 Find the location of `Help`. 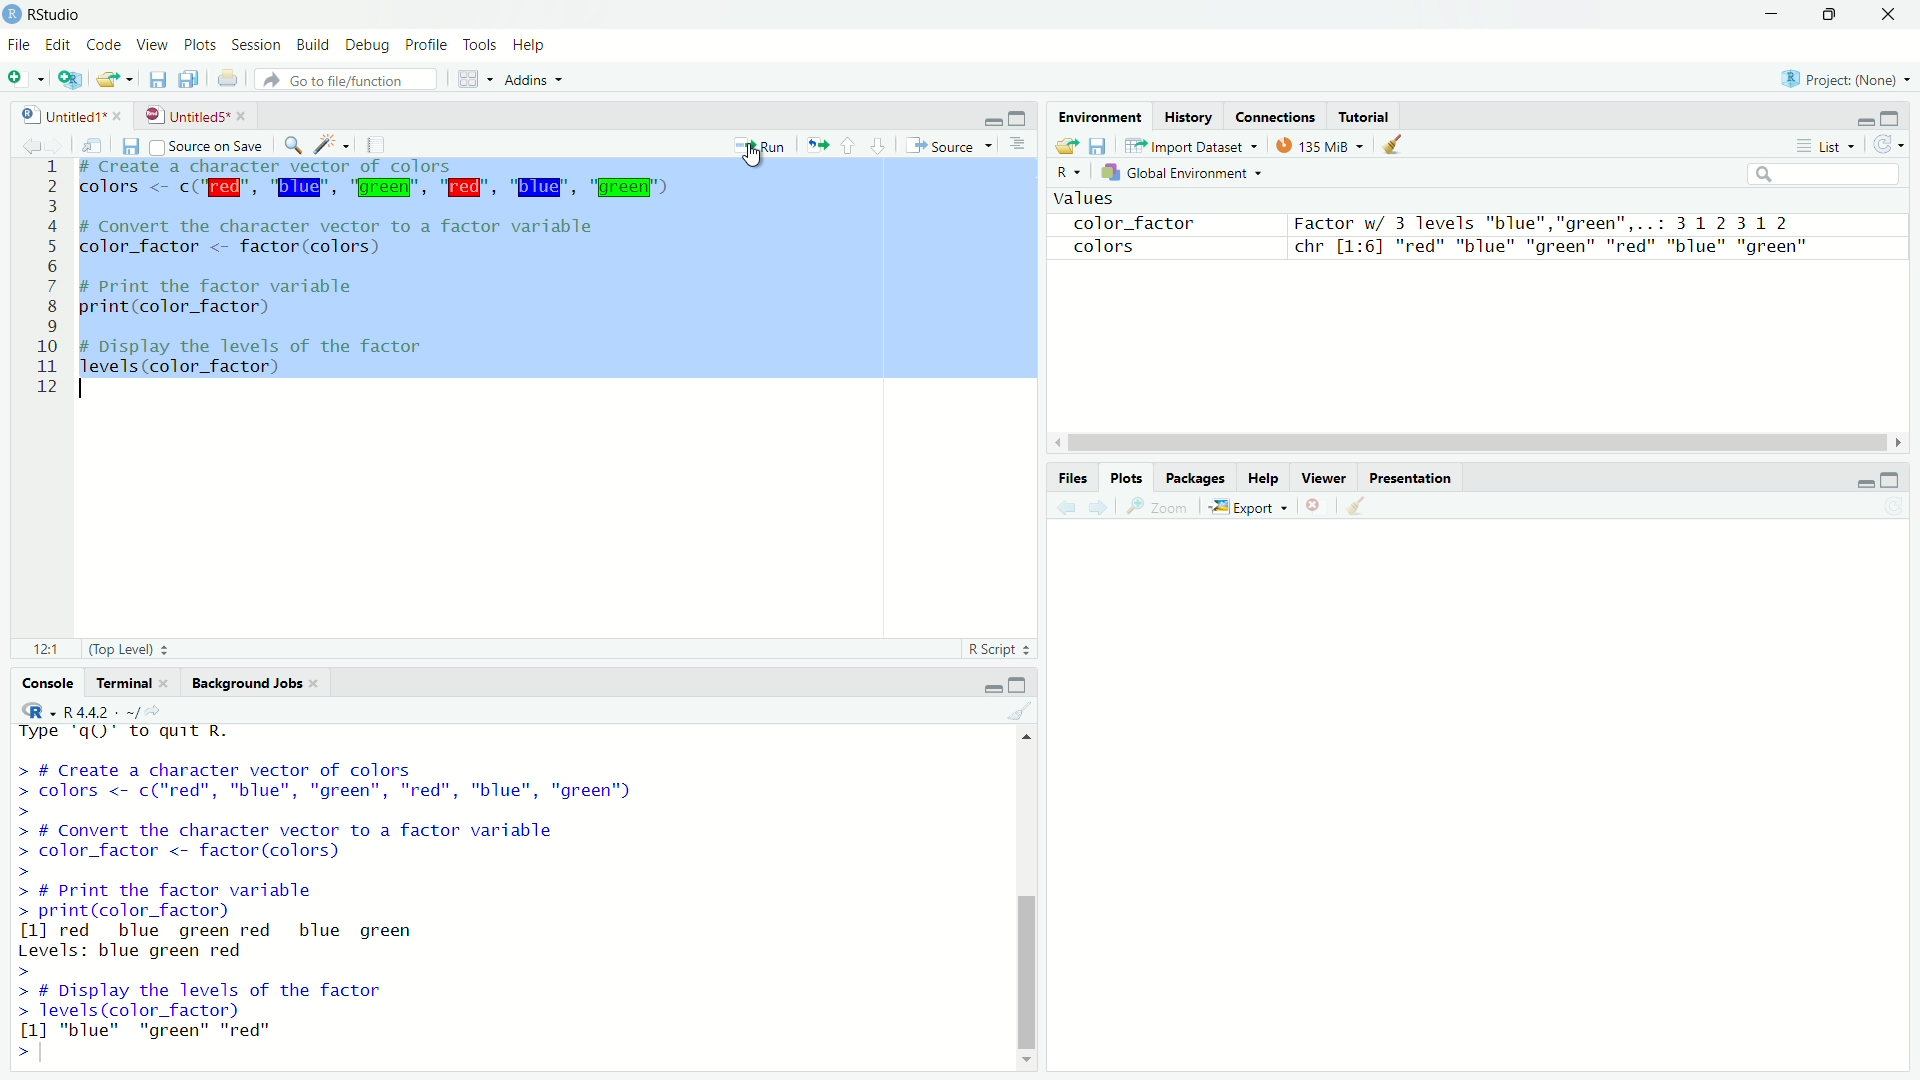

Help is located at coordinates (1263, 479).